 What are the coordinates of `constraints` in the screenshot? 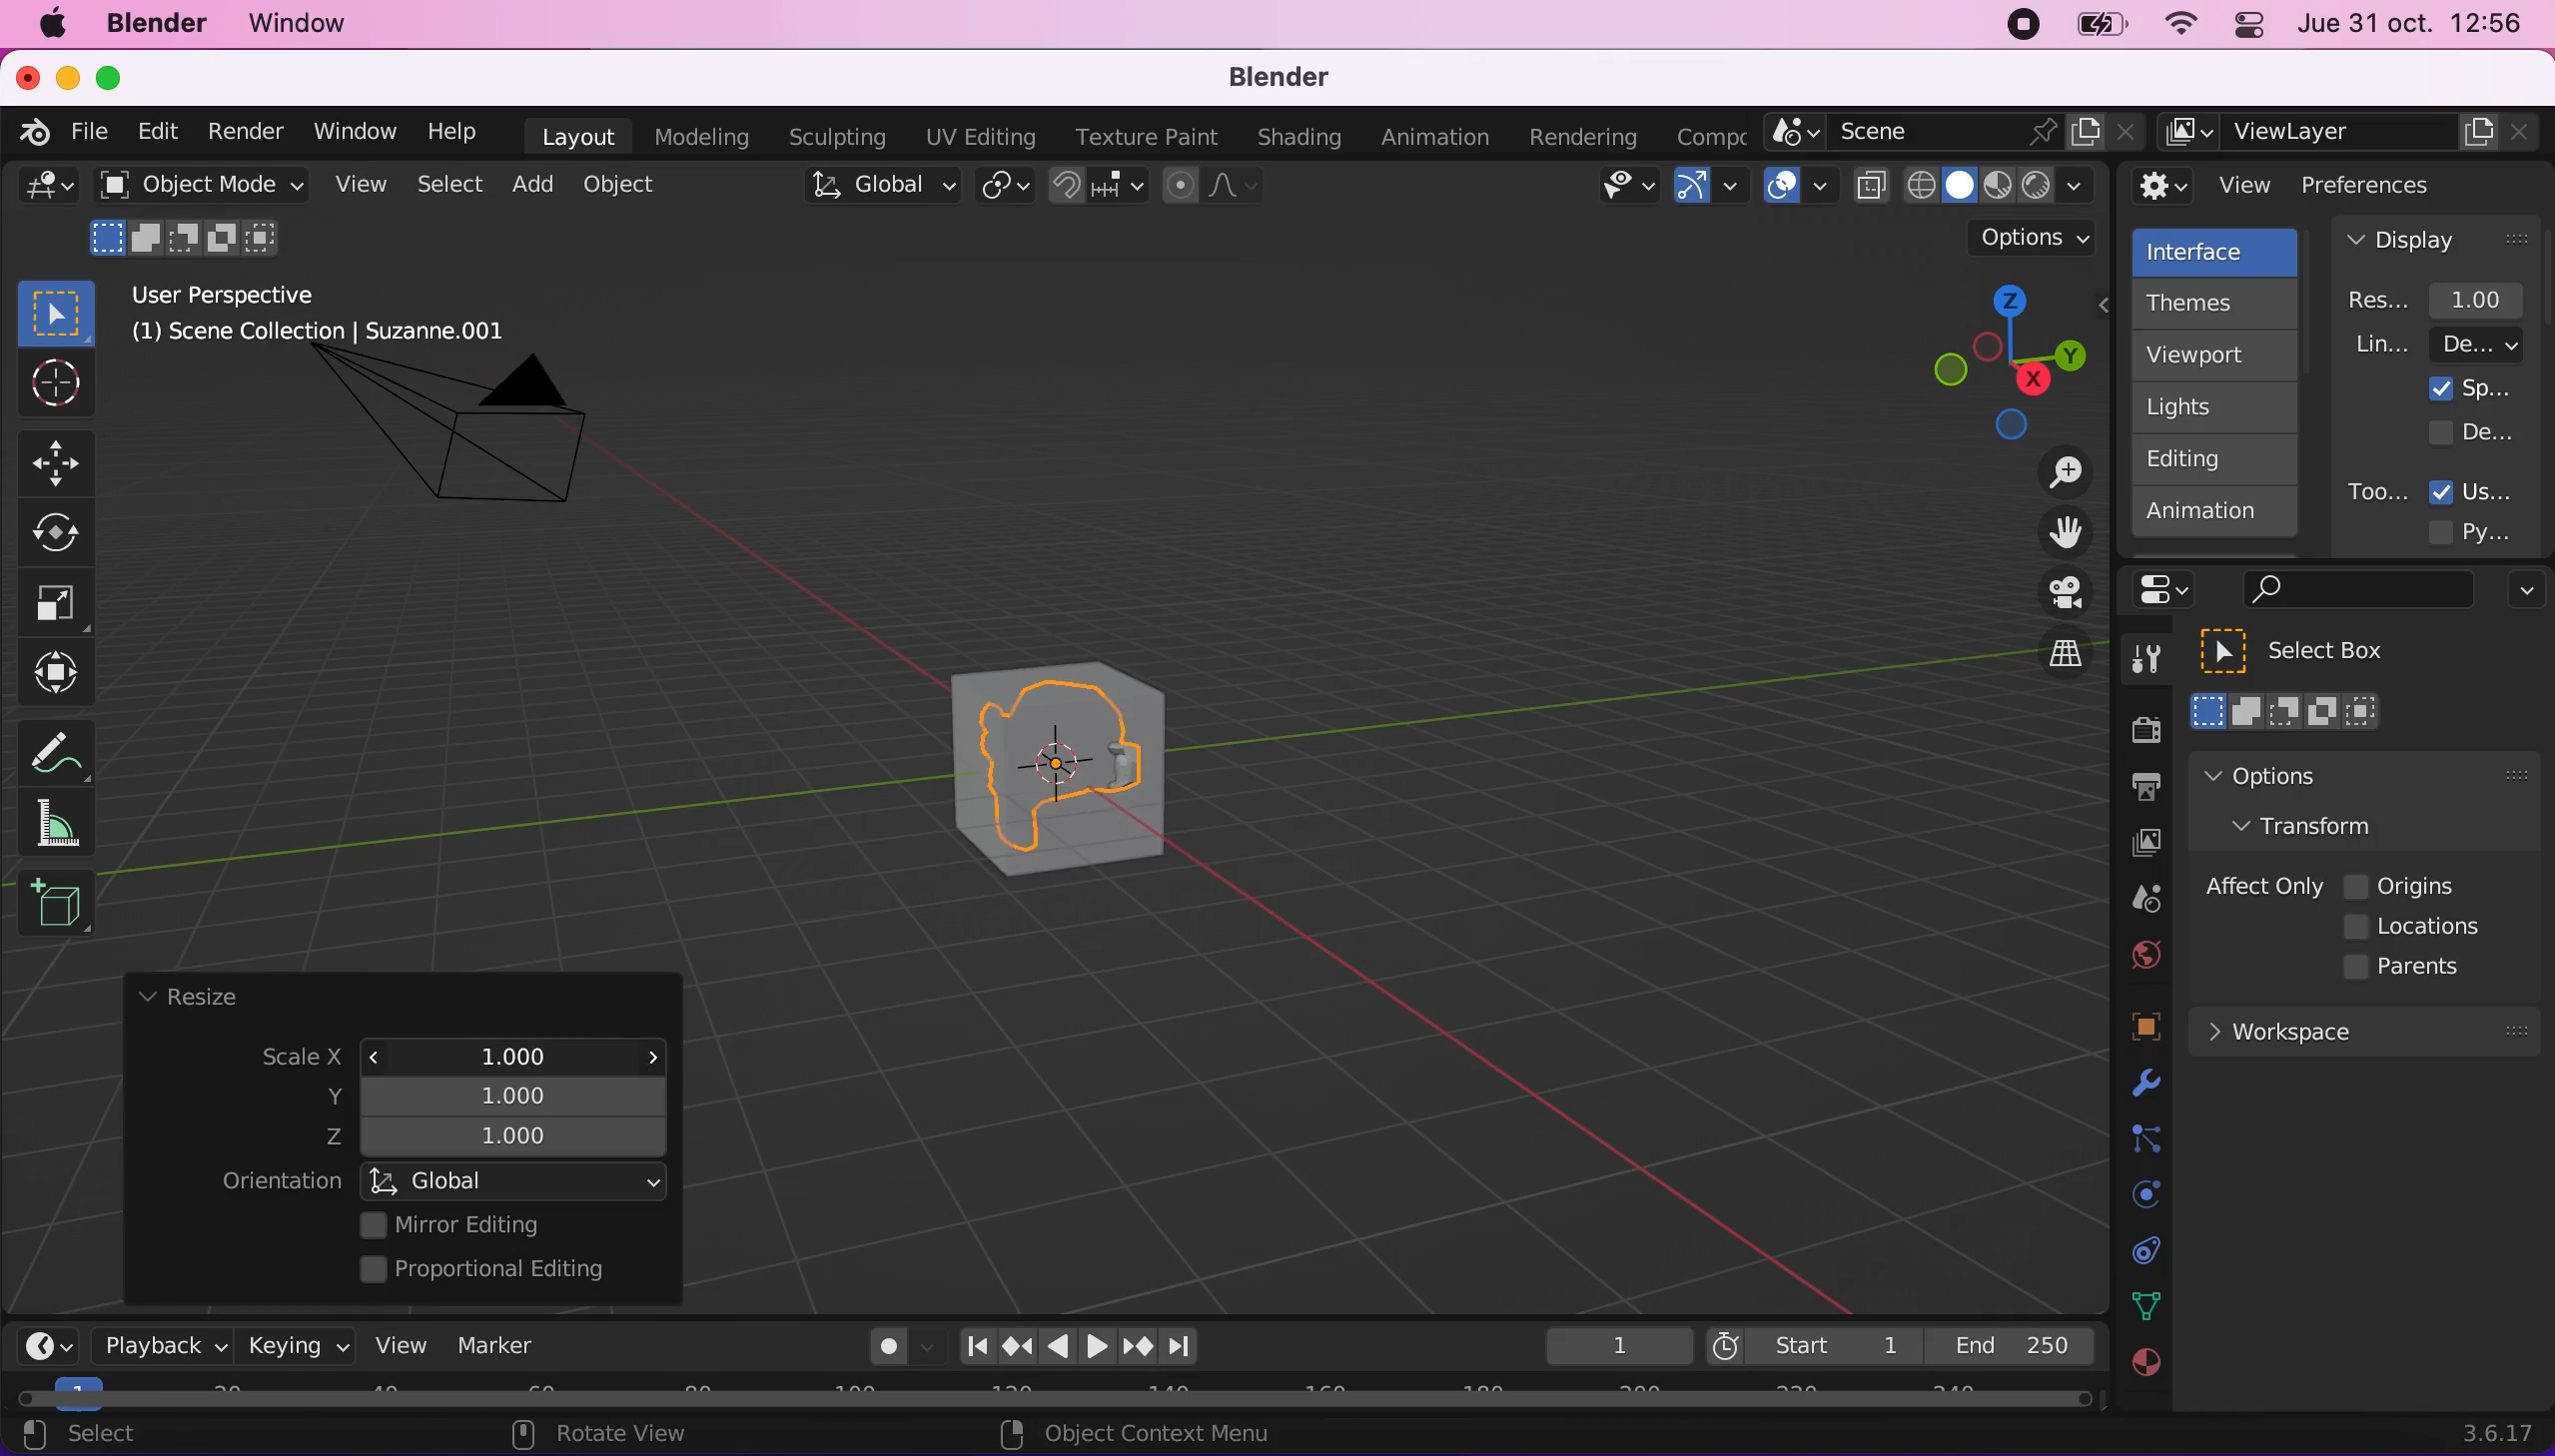 It's located at (2143, 1140).